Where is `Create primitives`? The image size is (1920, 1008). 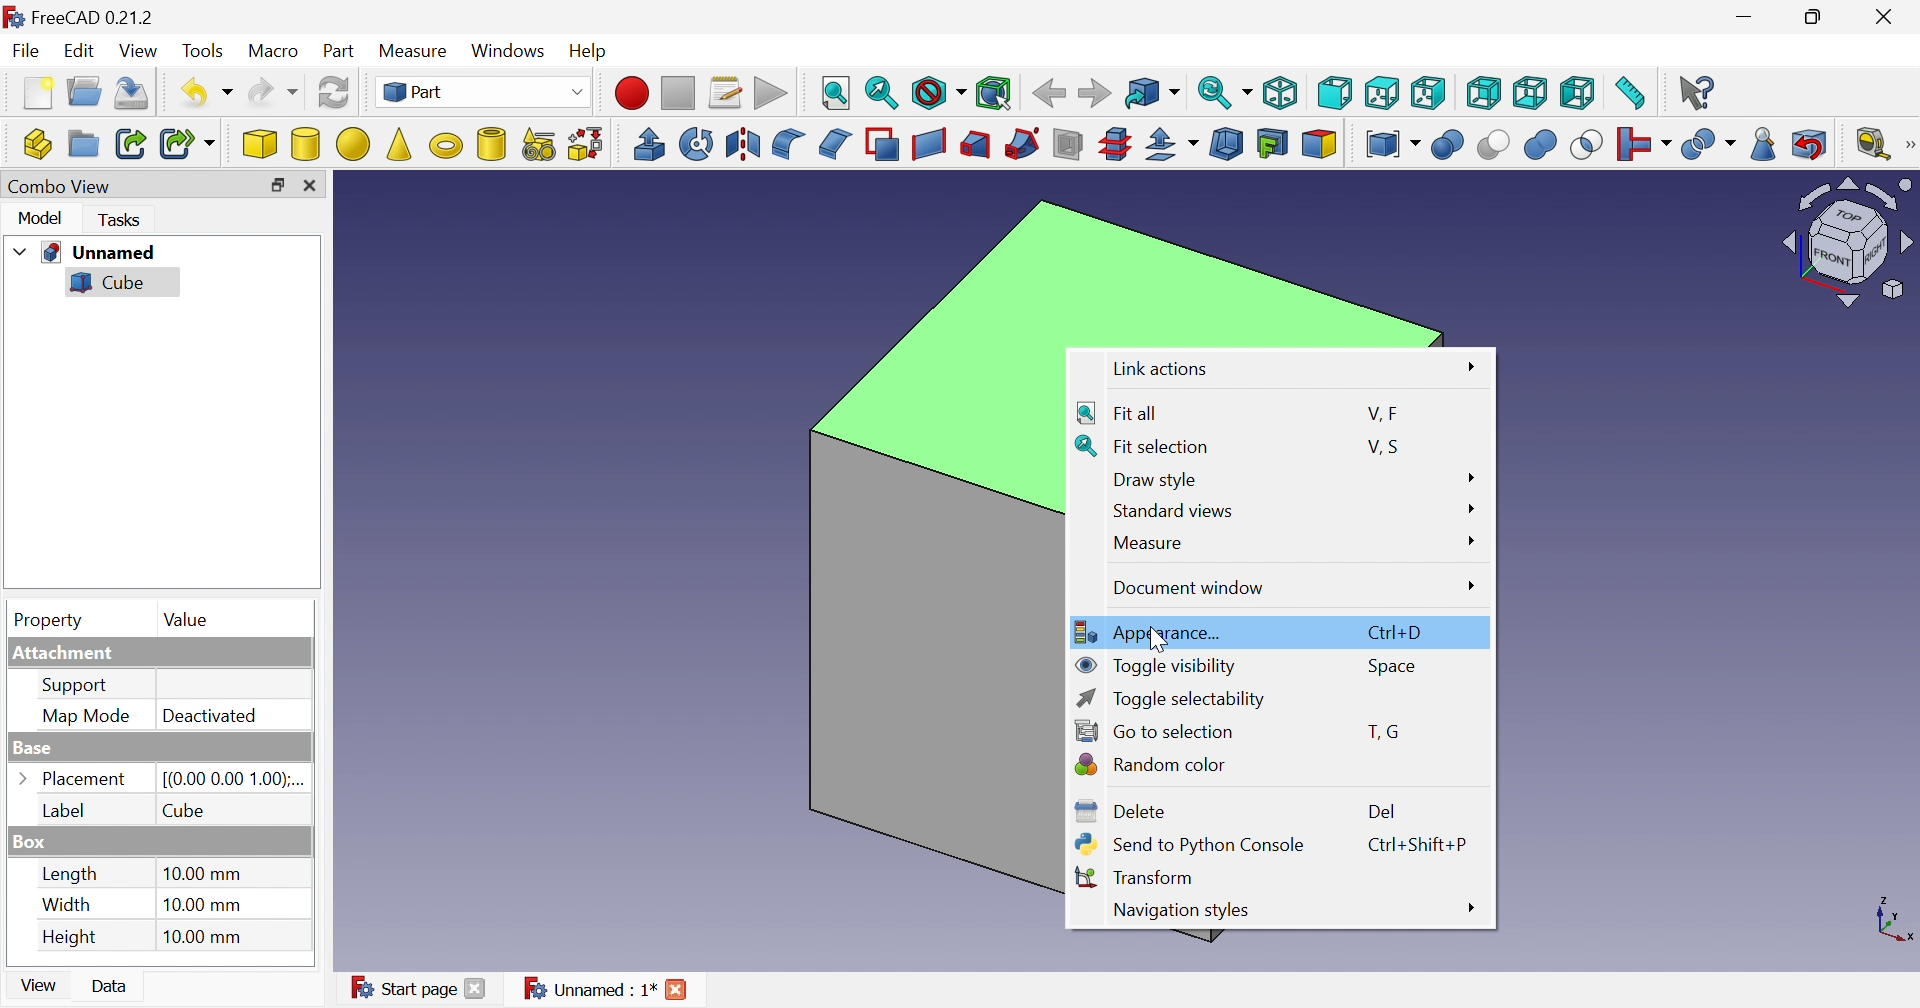 Create primitives is located at coordinates (540, 143).